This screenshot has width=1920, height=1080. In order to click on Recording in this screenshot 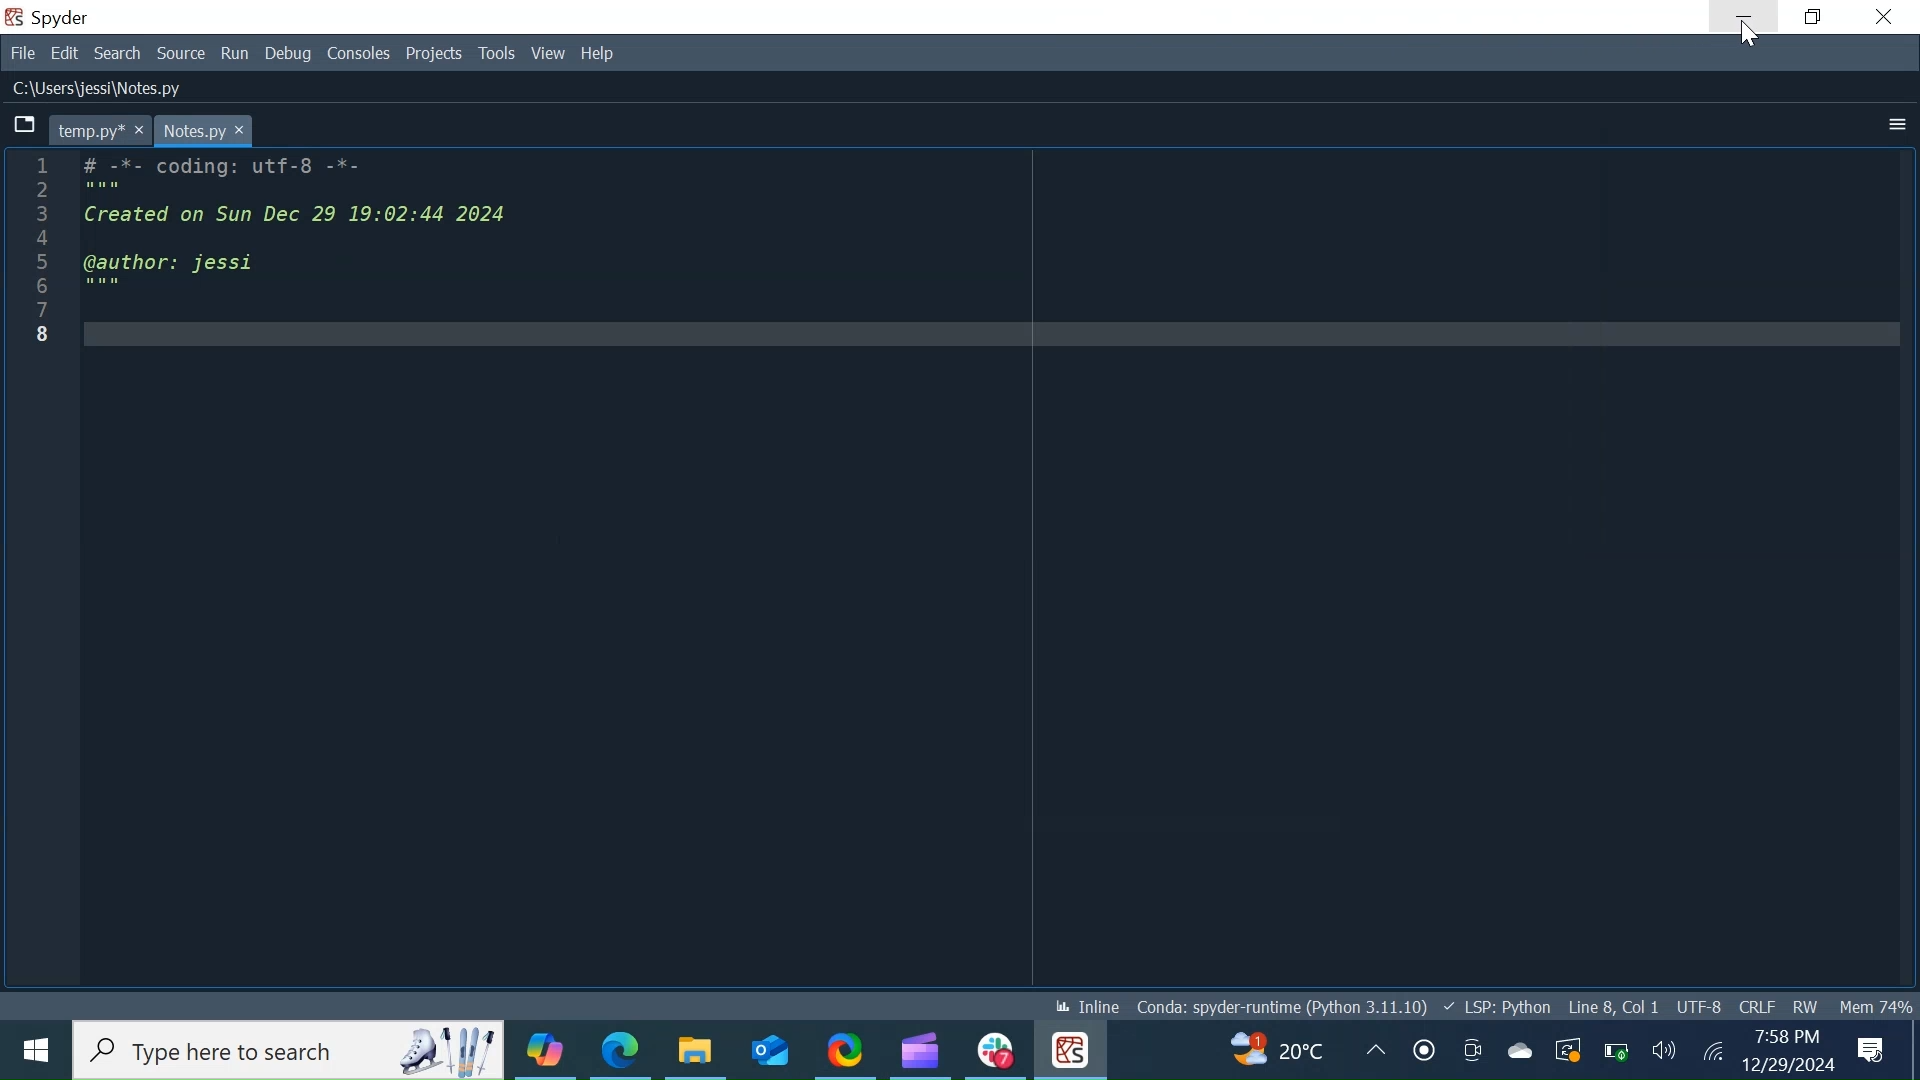, I will do `click(1423, 1049)`.